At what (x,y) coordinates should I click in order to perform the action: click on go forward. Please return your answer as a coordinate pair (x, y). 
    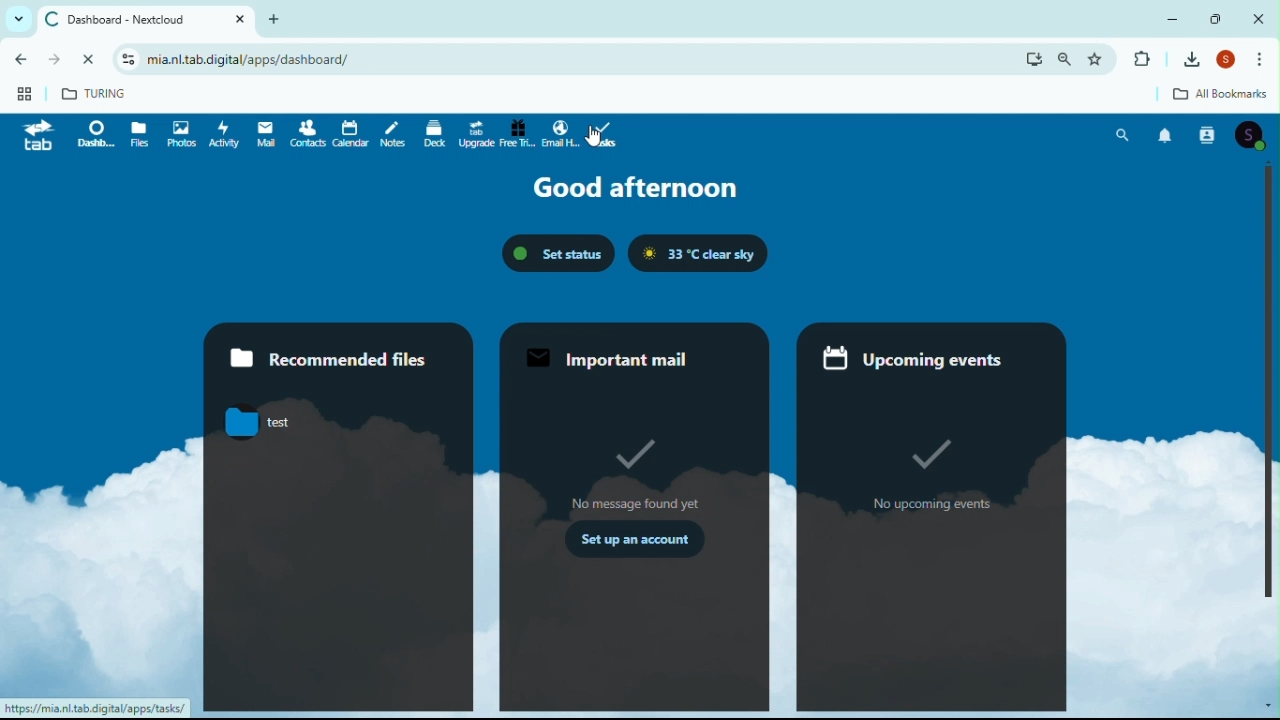
    Looking at the image, I should click on (55, 57).